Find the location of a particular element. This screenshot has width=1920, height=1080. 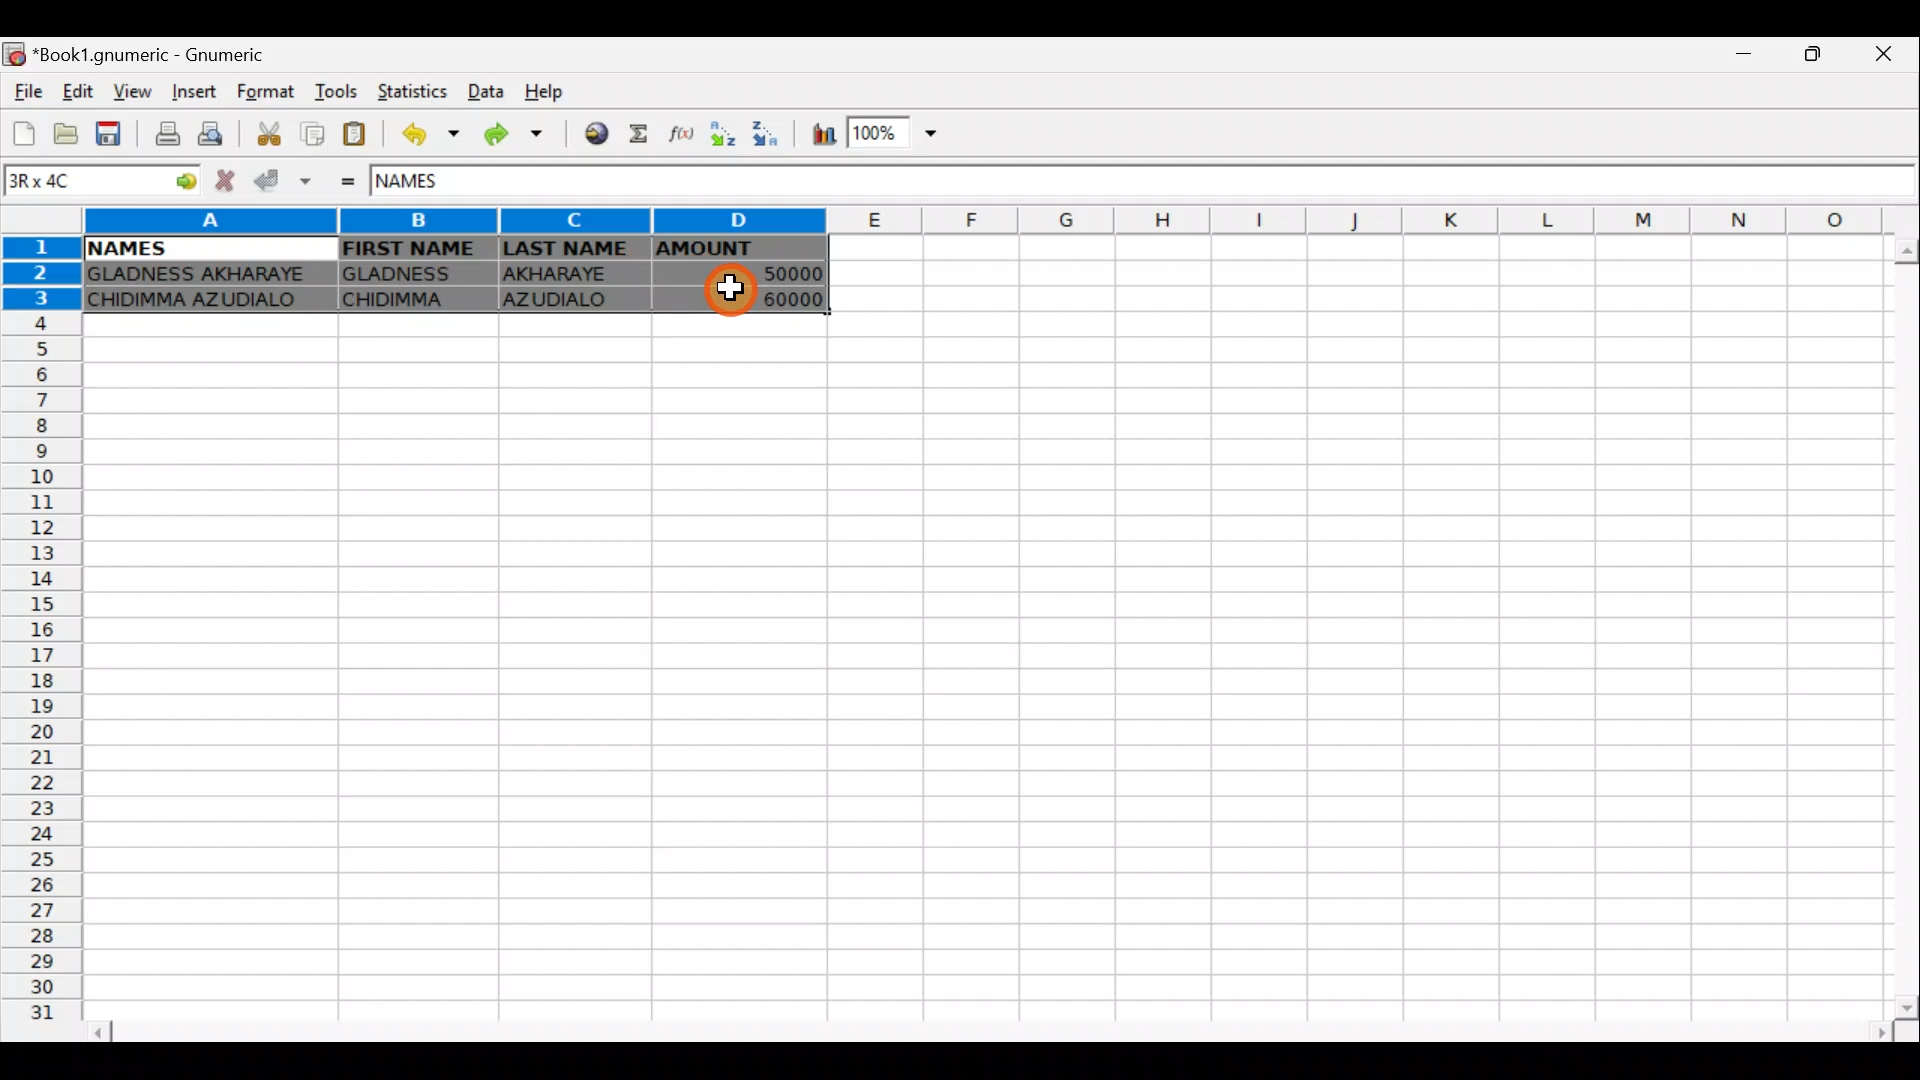

Columns is located at coordinates (1000, 219).